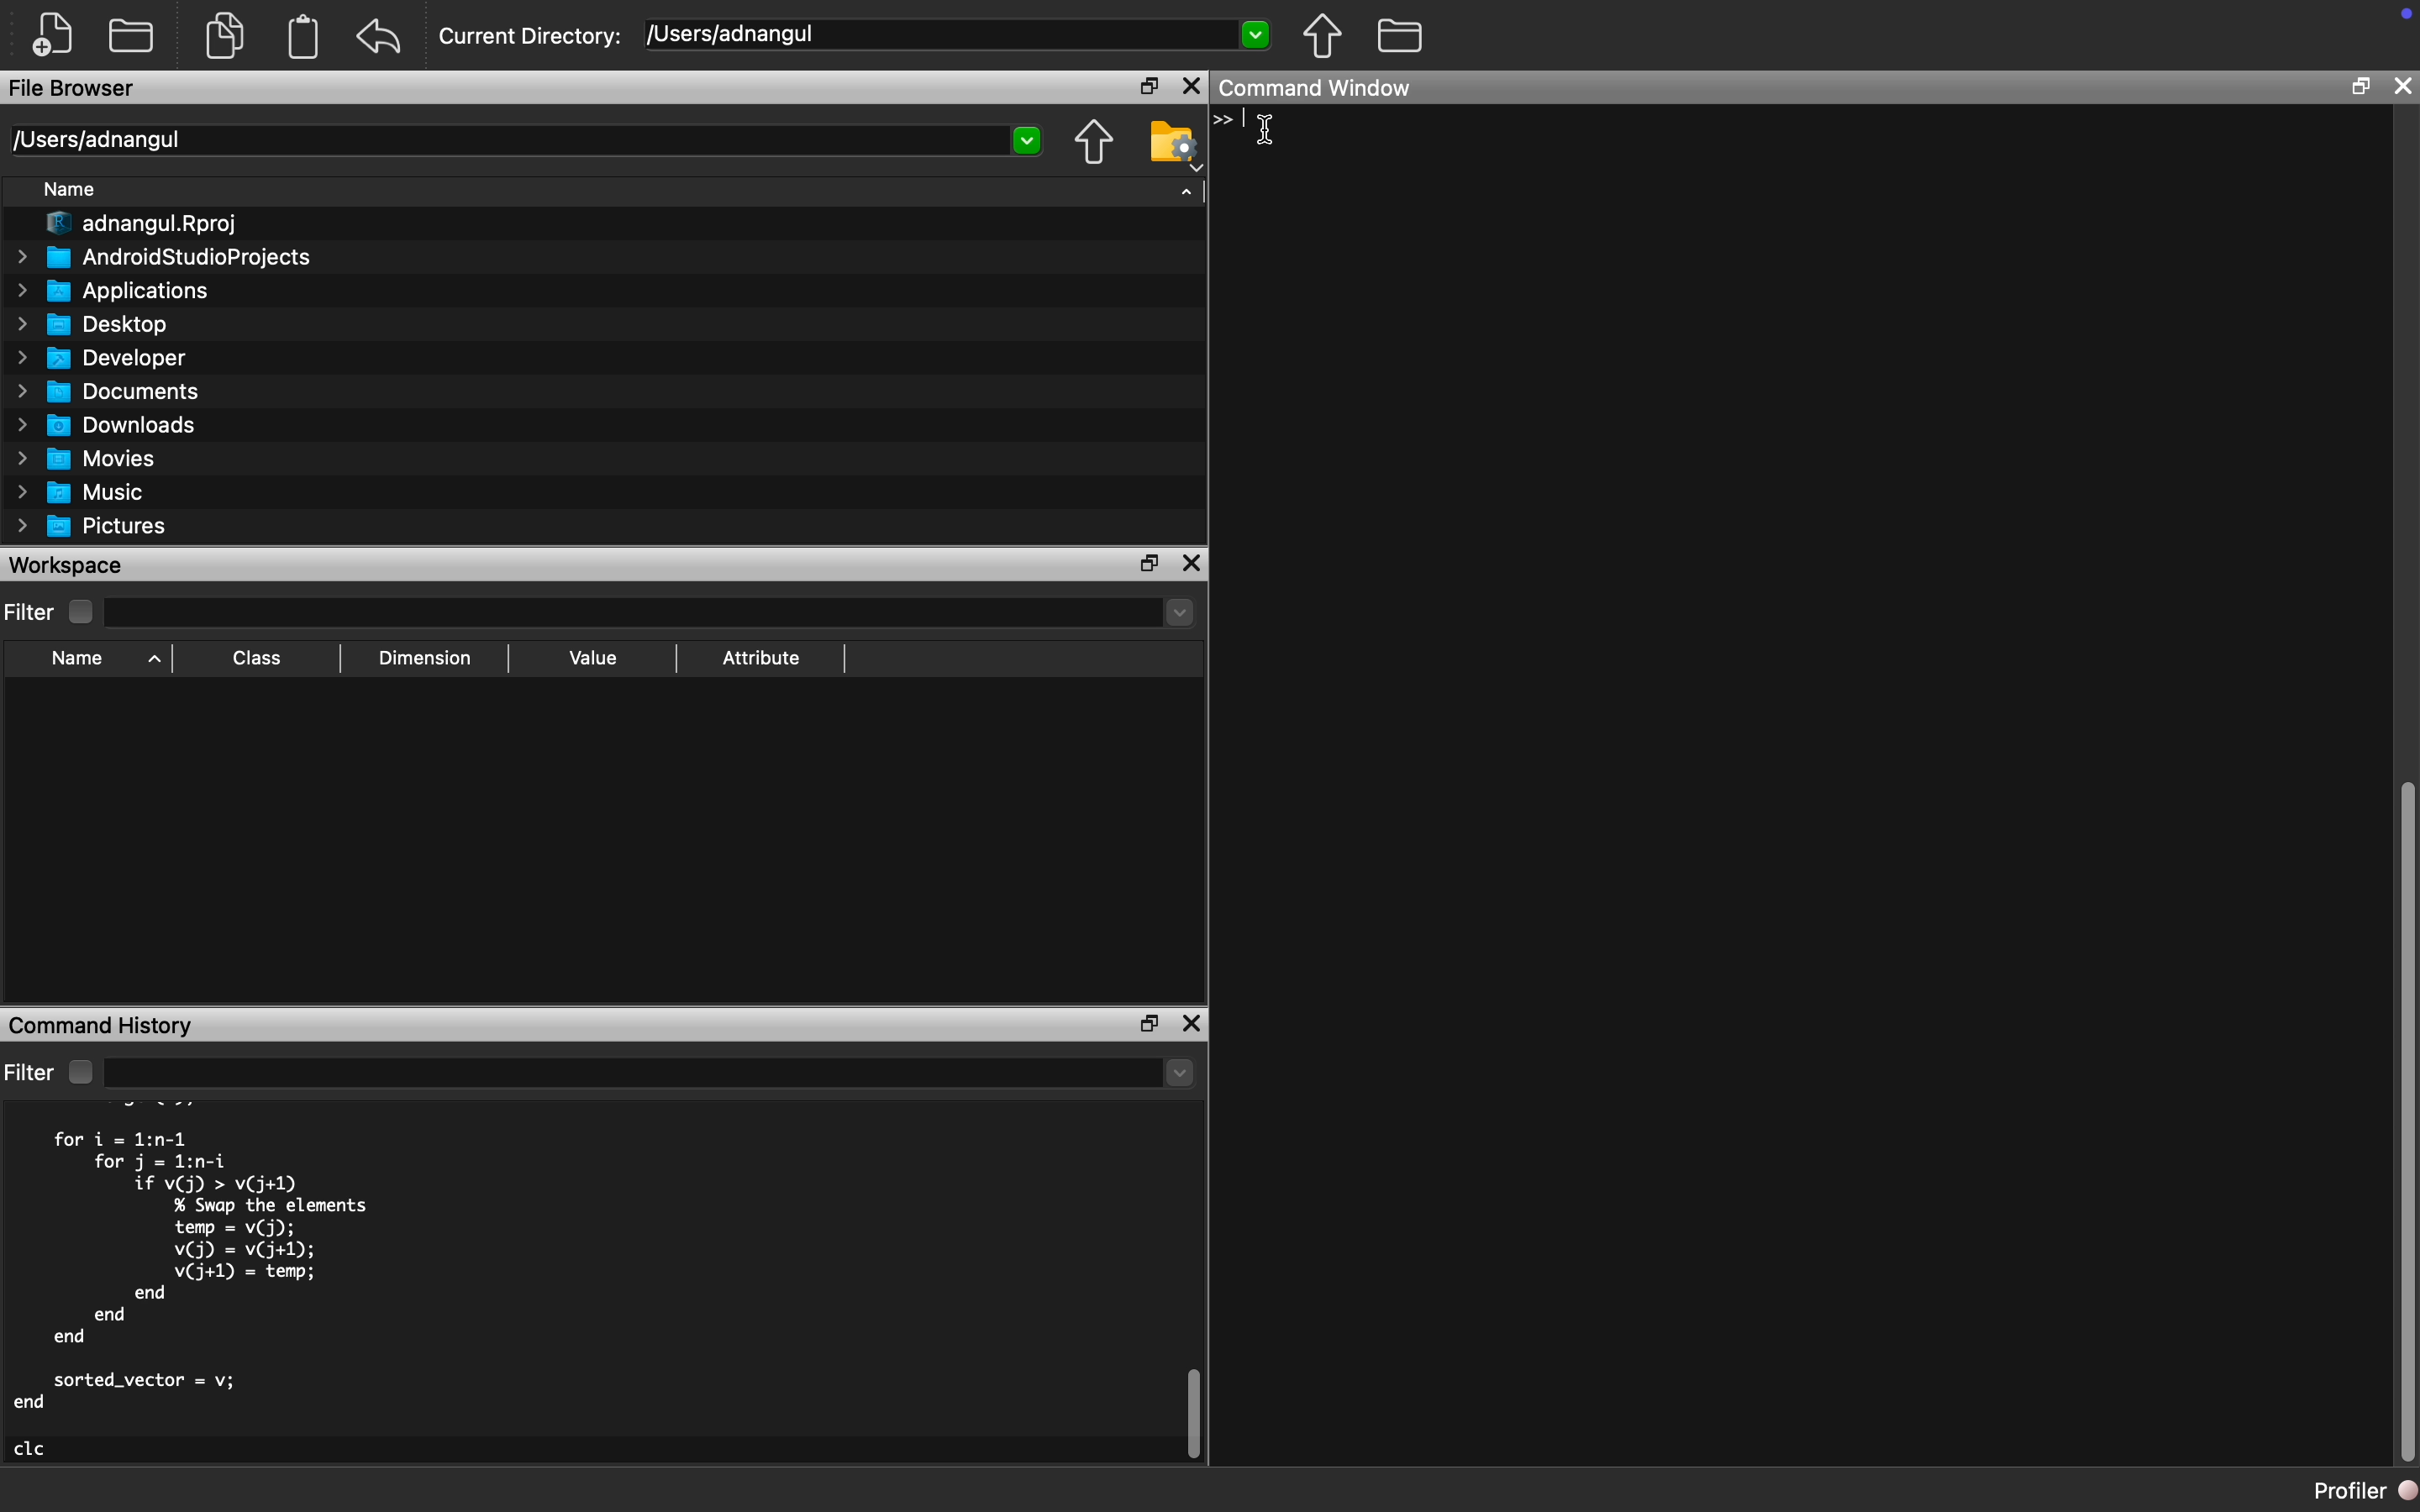  Describe the element at coordinates (102, 359) in the screenshot. I see `Developer` at that location.